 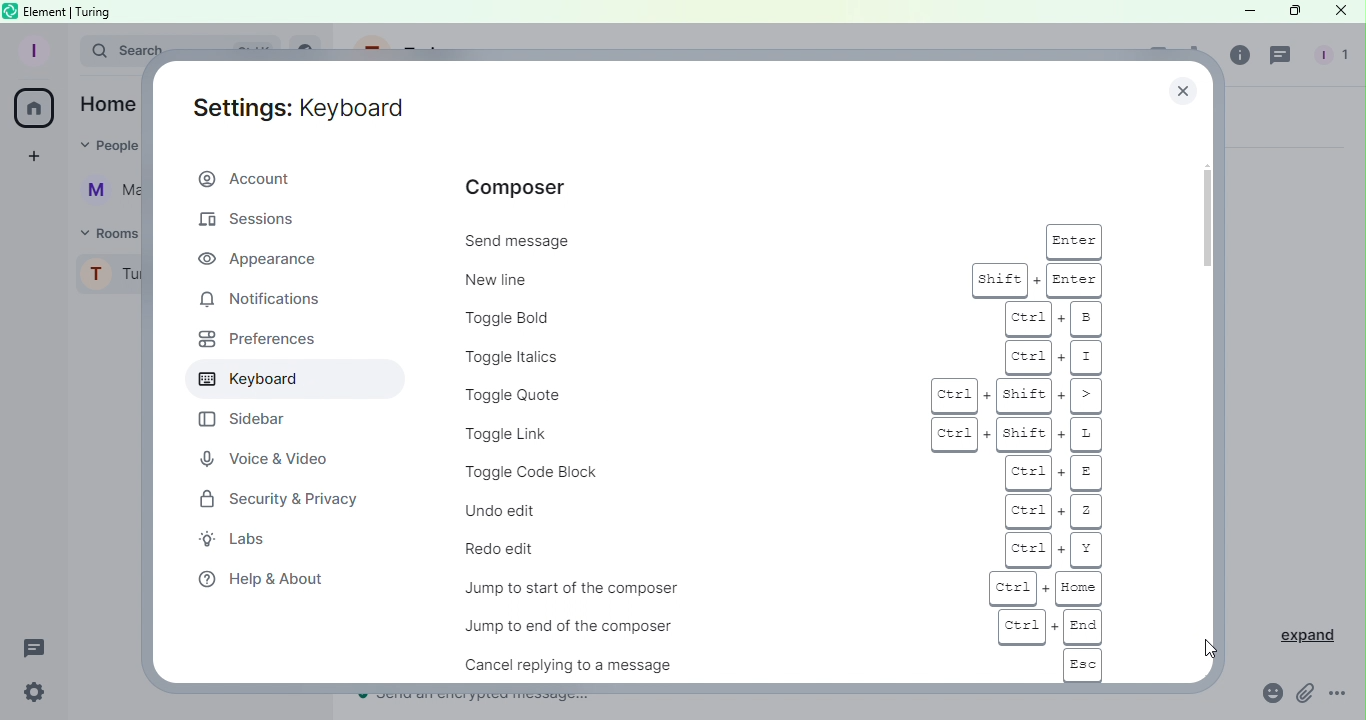 I want to click on Appearnace, so click(x=262, y=259).